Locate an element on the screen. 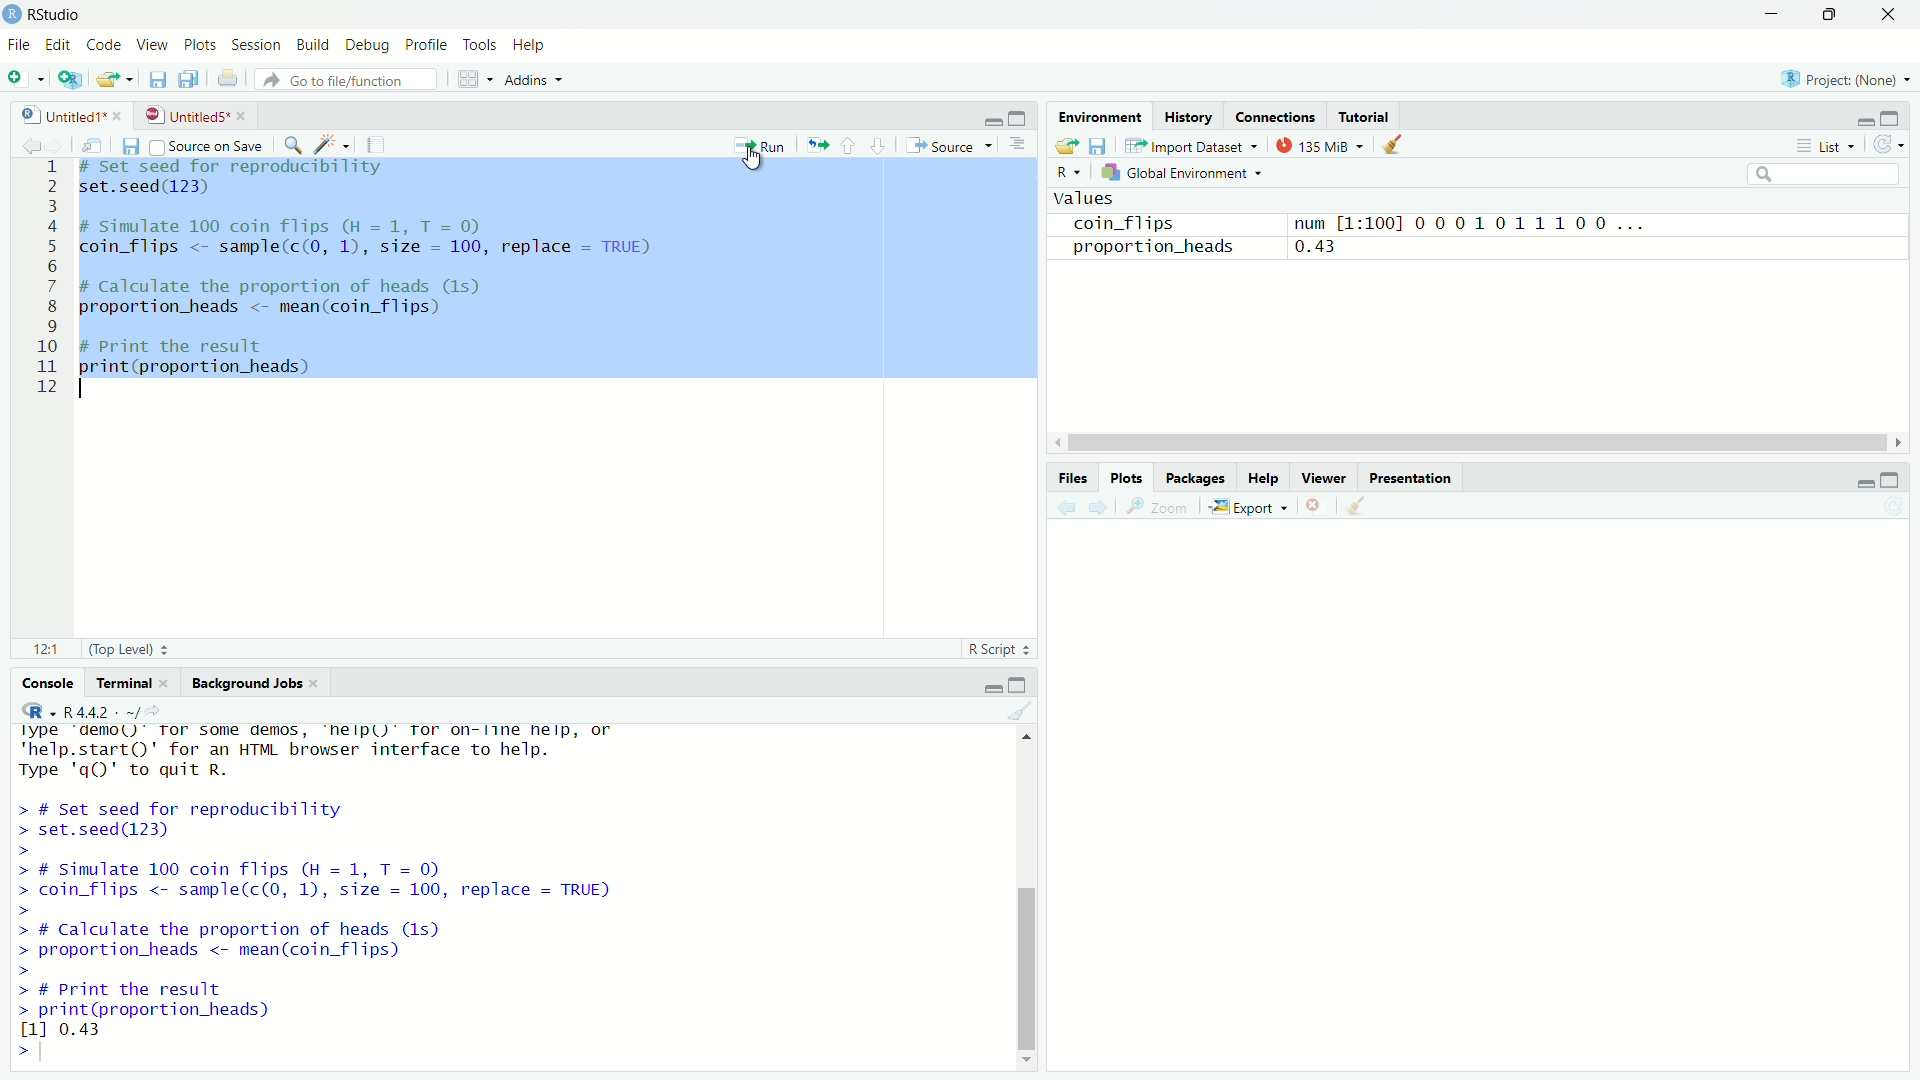  hide document outline is located at coordinates (1023, 145).